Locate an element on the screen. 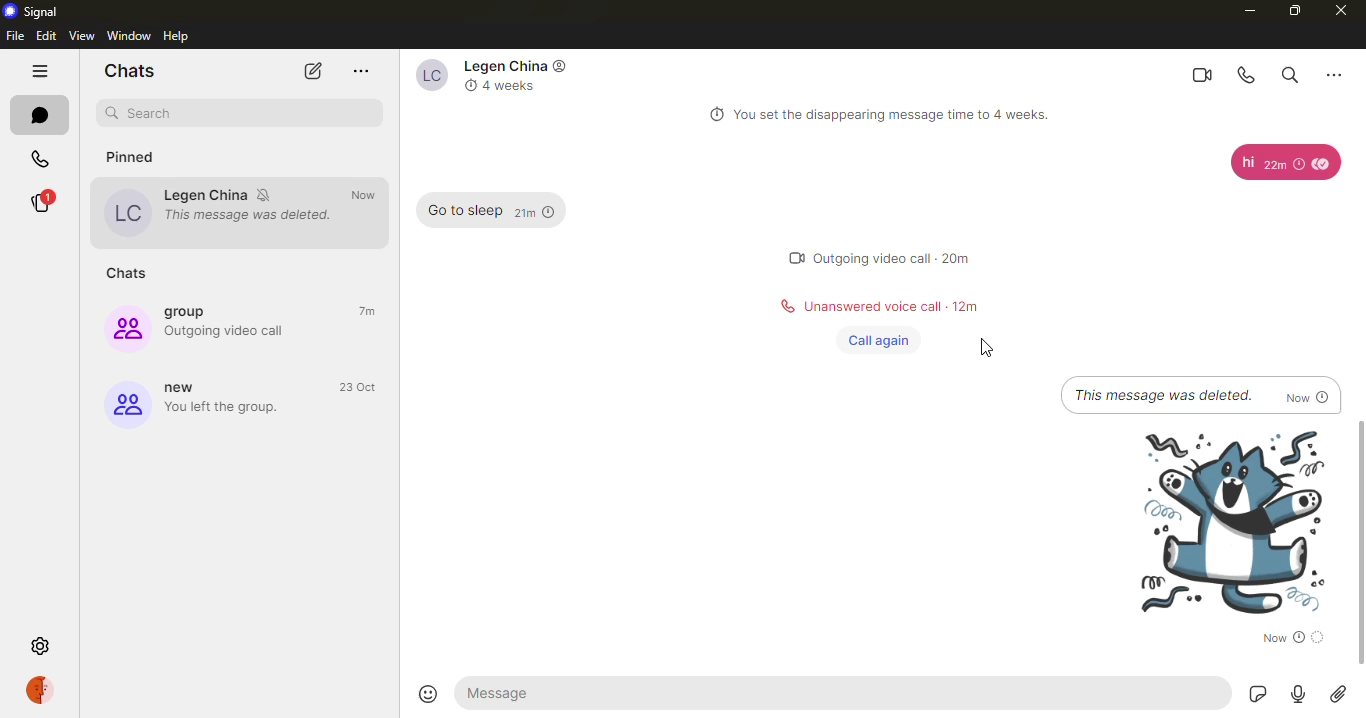 The image size is (1366, 718). minimize is located at coordinates (1247, 10).